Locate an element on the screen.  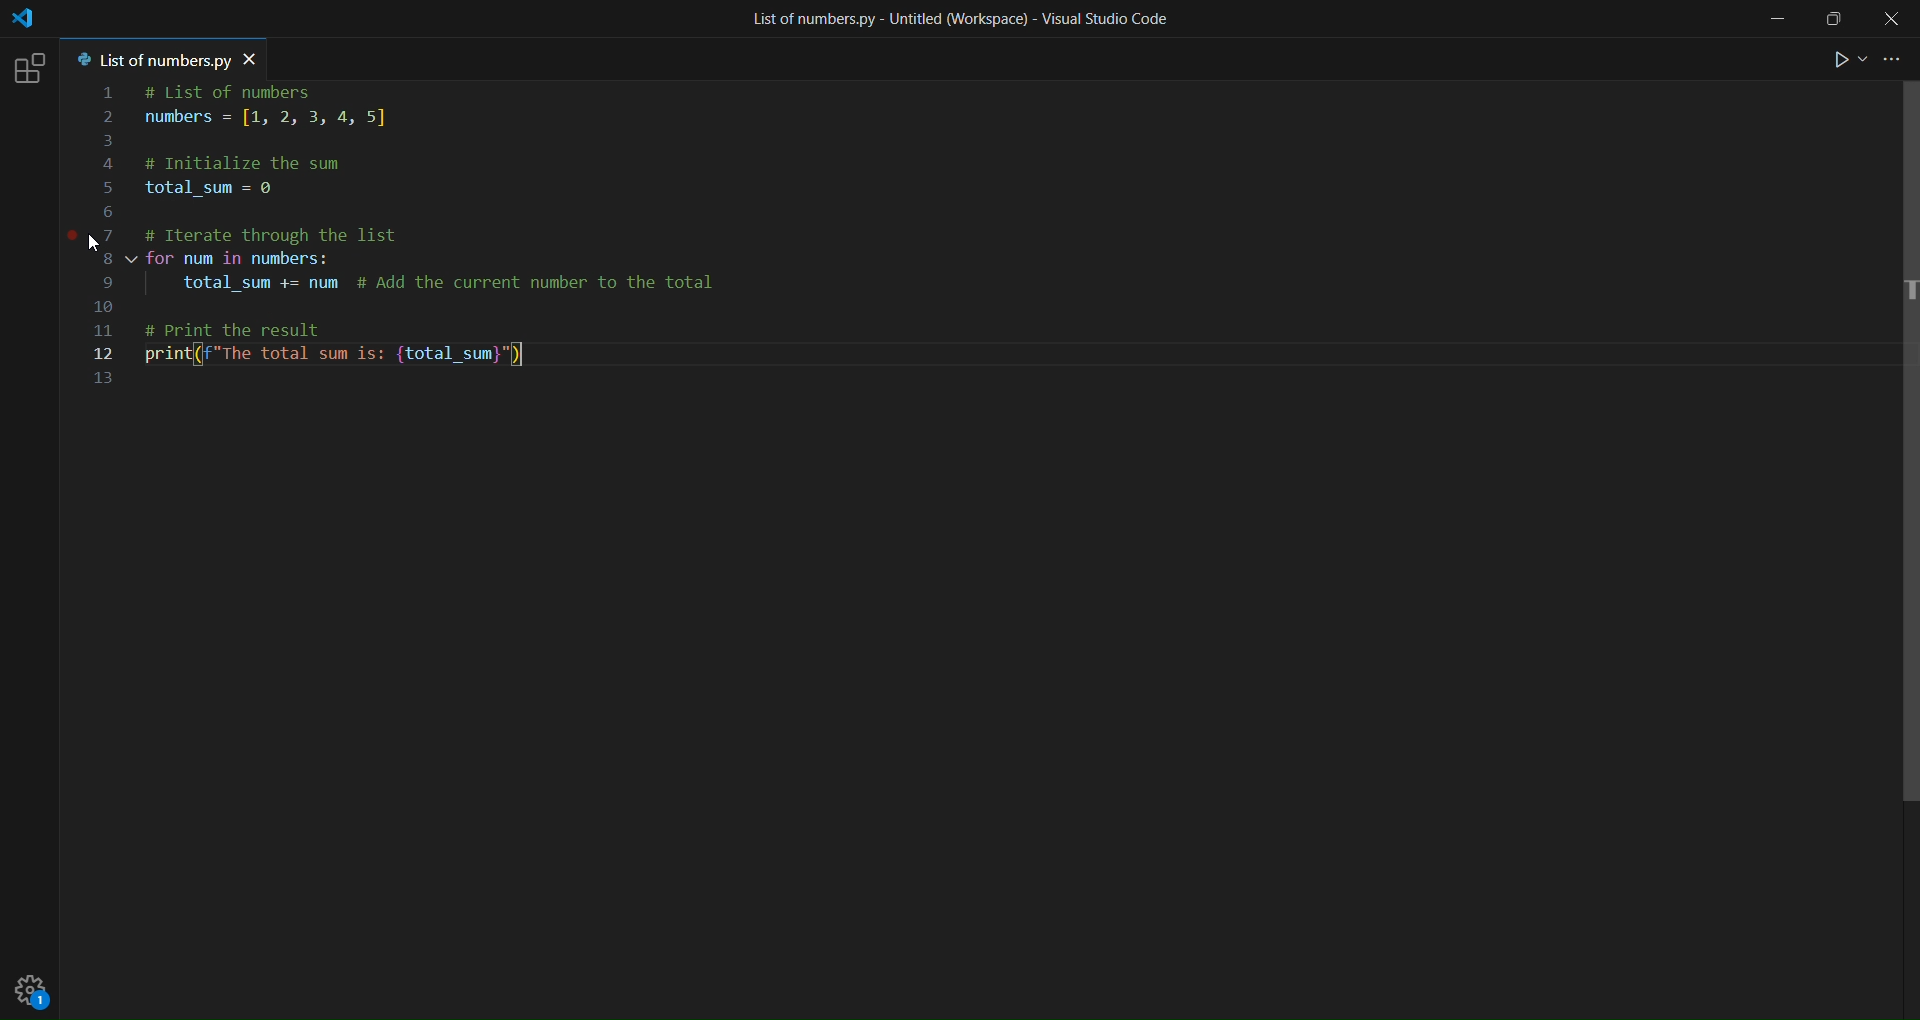
break point is located at coordinates (69, 237).